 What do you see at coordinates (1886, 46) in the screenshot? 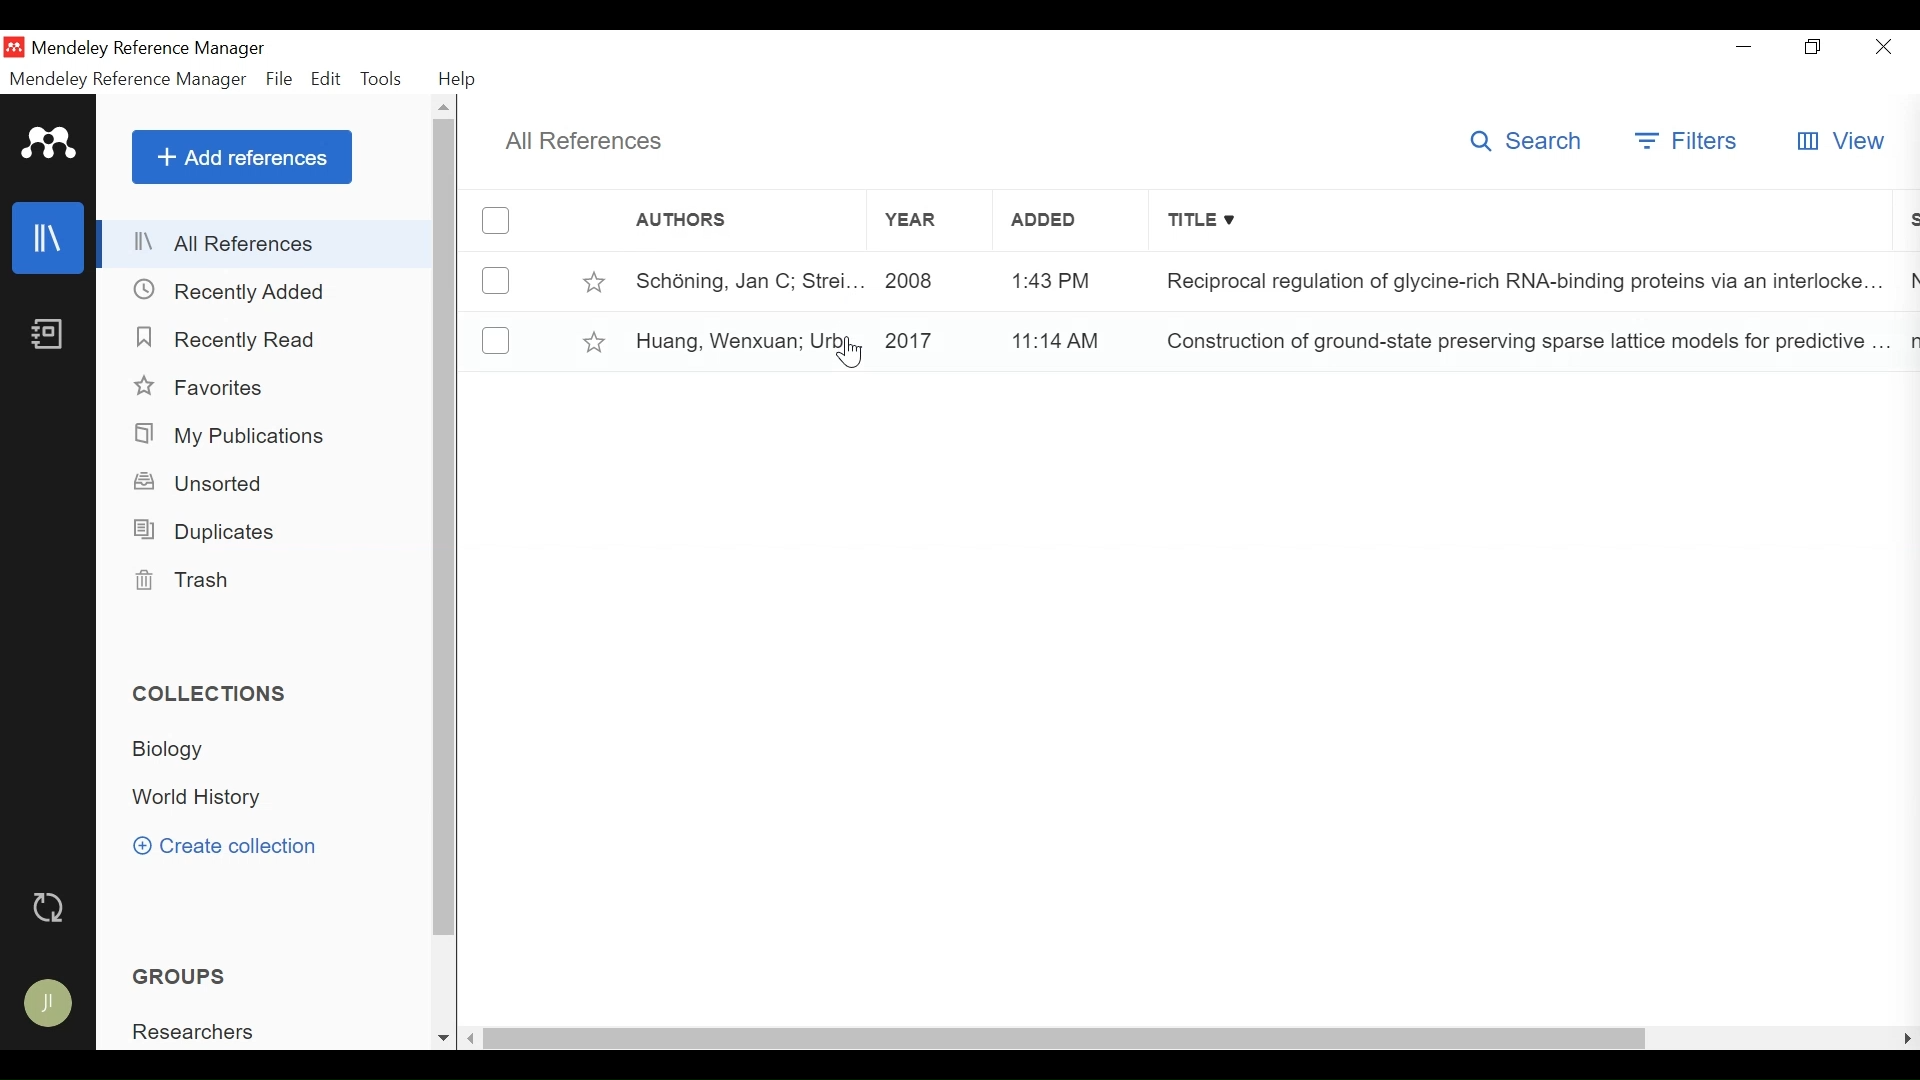
I see `Close` at bounding box center [1886, 46].